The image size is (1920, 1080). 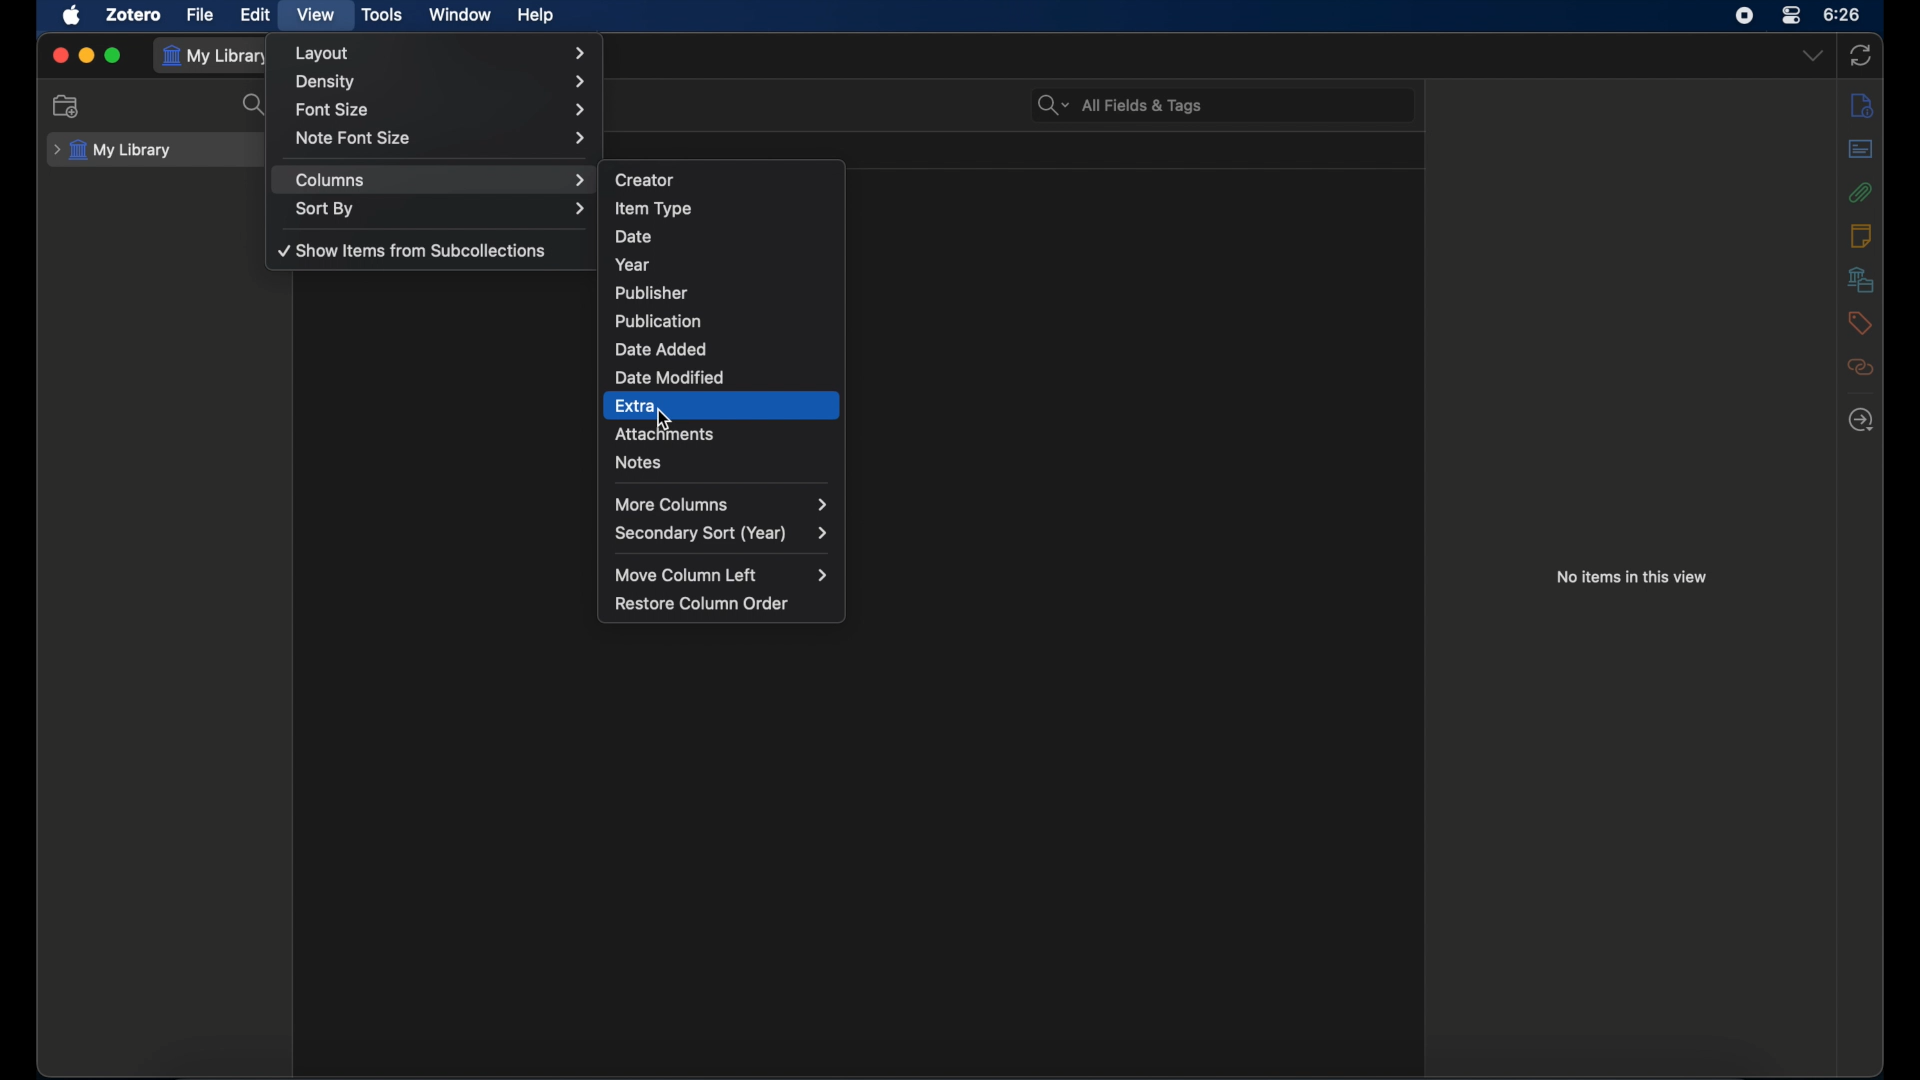 What do you see at coordinates (538, 14) in the screenshot?
I see `help` at bounding box center [538, 14].